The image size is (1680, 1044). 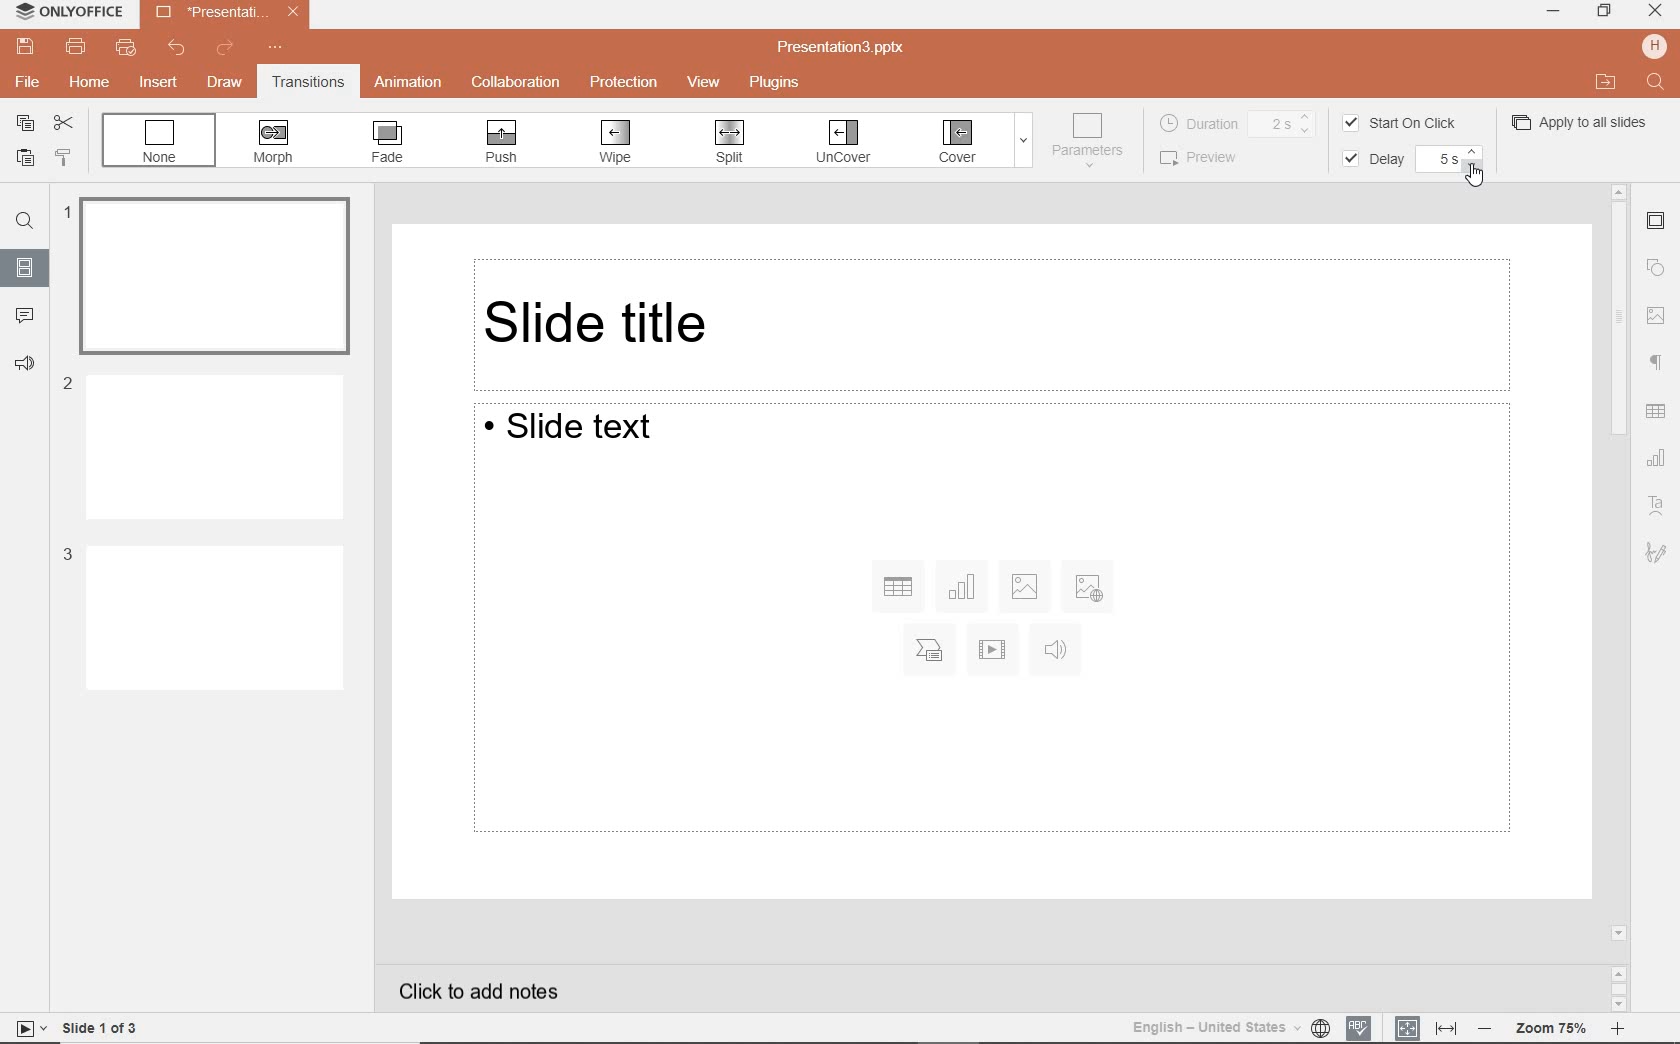 What do you see at coordinates (64, 11) in the screenshot?
I see `ONLYOFFICE` at bounding box center [64, 11].